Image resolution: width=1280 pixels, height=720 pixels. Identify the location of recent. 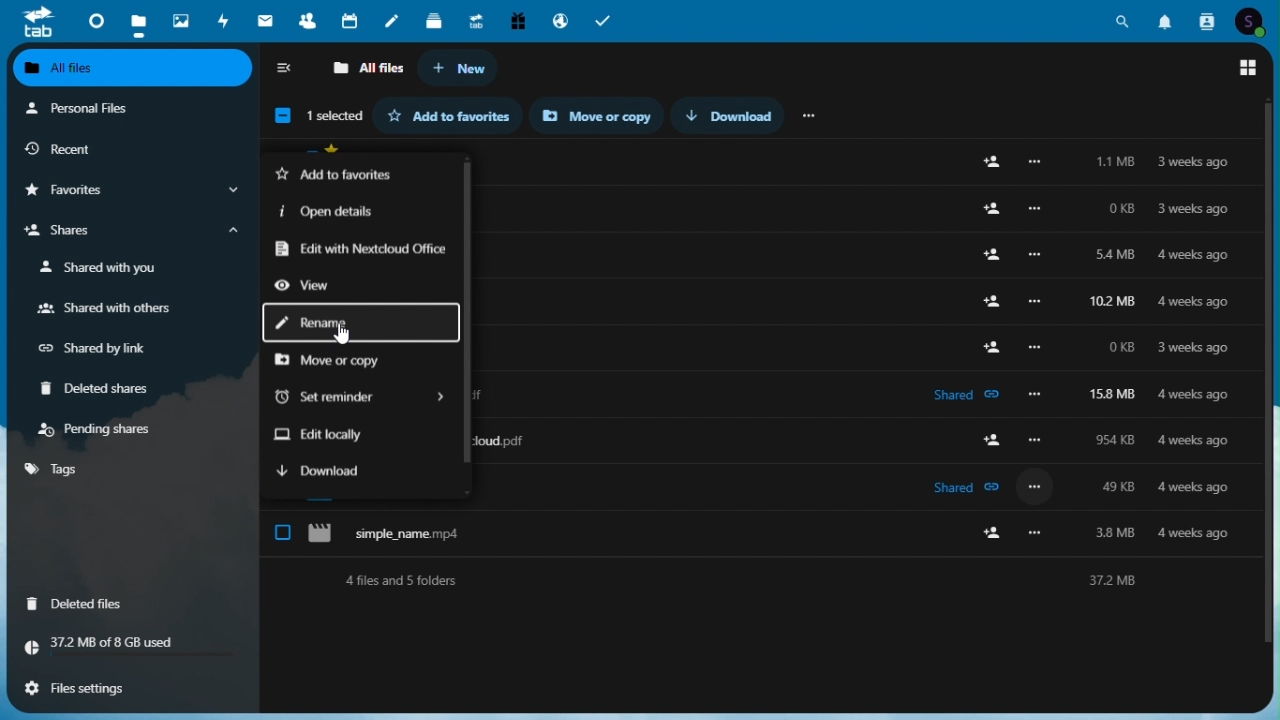
(129, 149).